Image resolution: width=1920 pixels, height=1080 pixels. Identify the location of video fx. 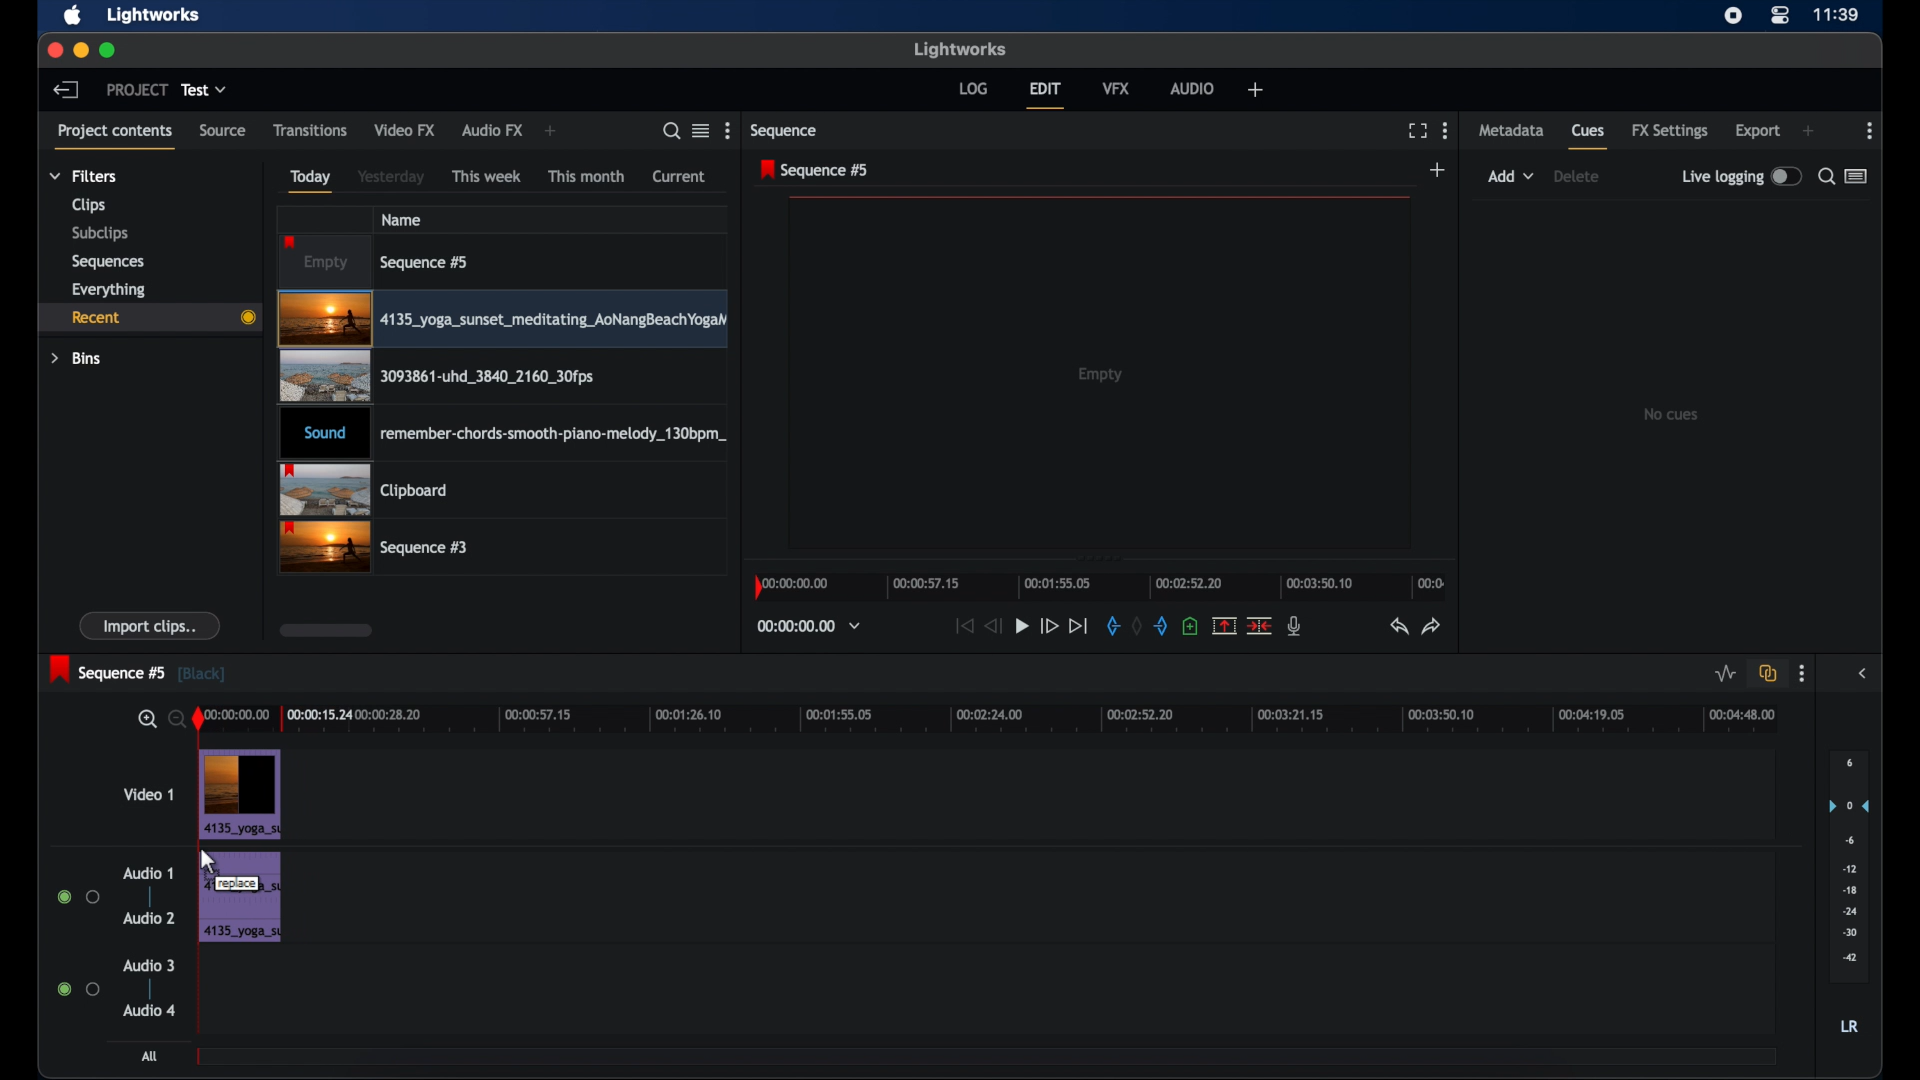
(407, 131).